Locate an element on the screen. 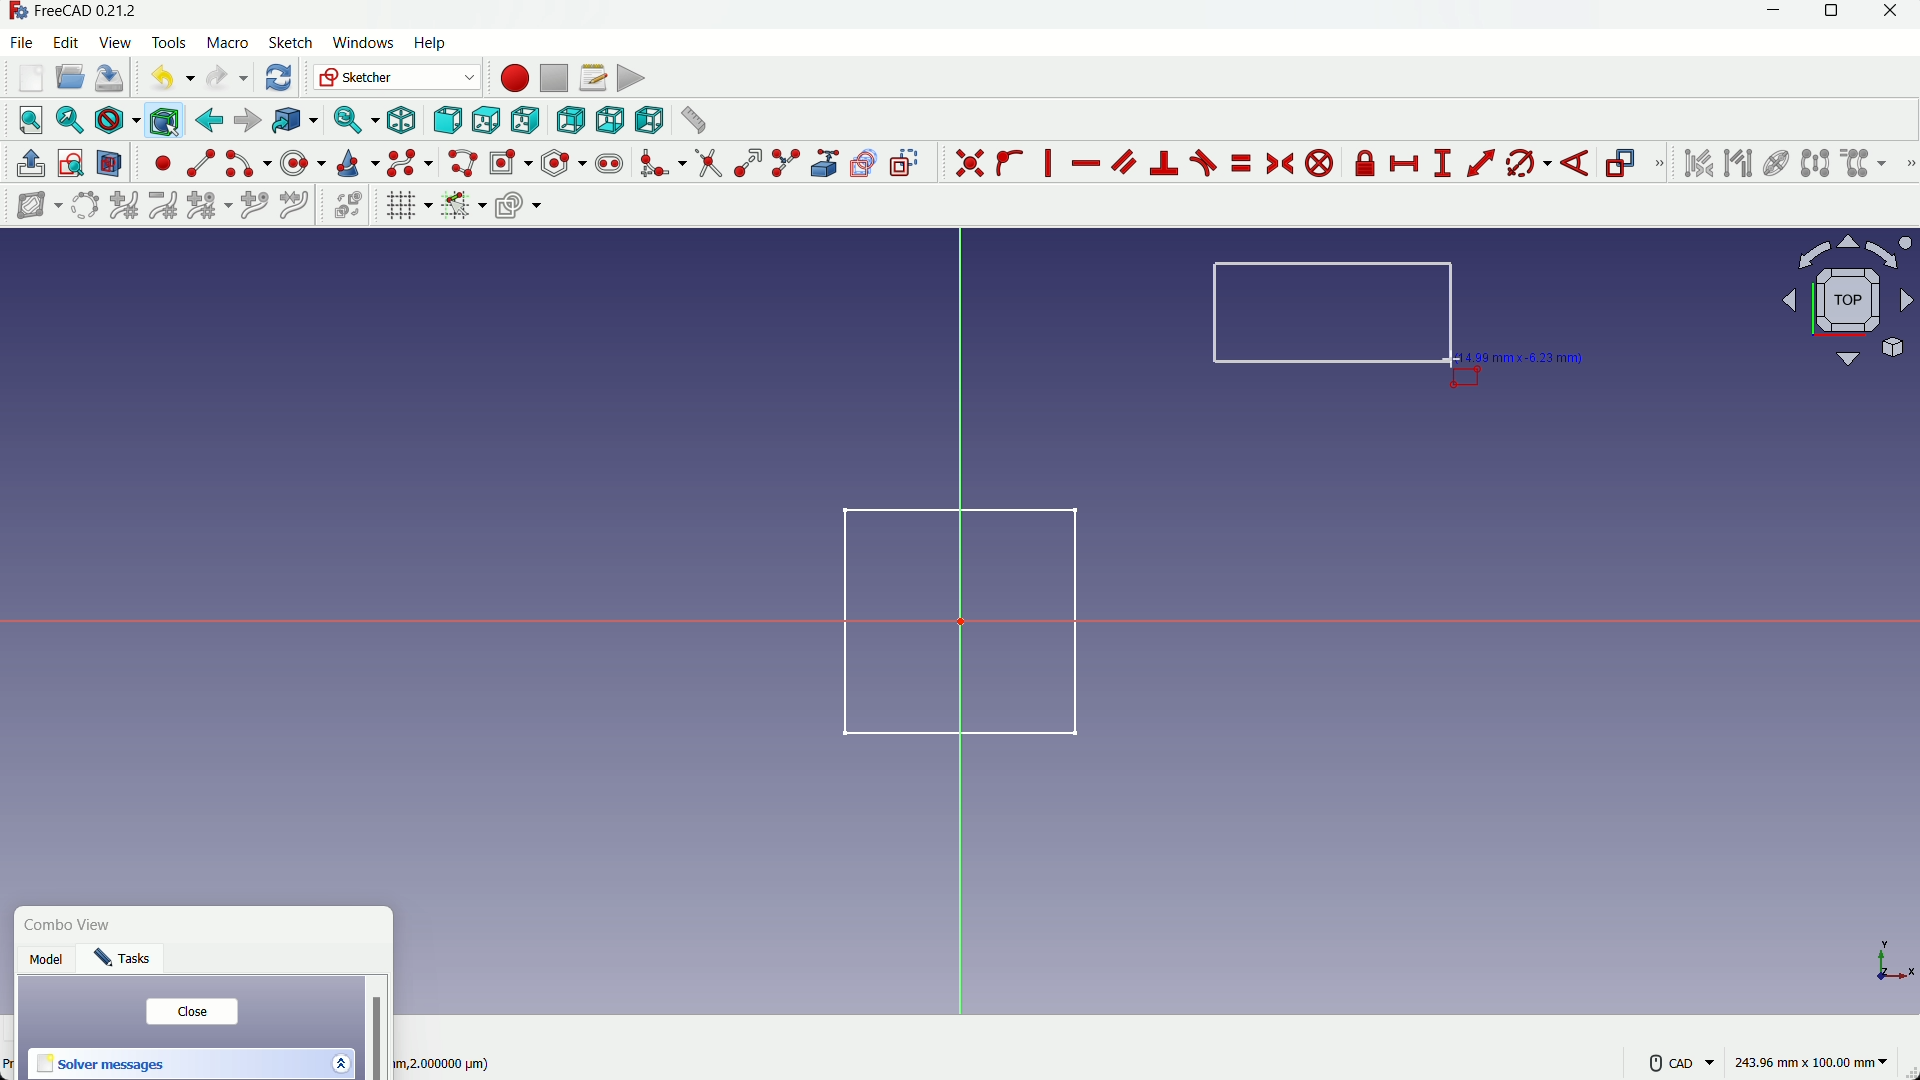 Image resolution: width=1920 pixels, height=1080 pixels. tasks is located at coordinates (128, 962).